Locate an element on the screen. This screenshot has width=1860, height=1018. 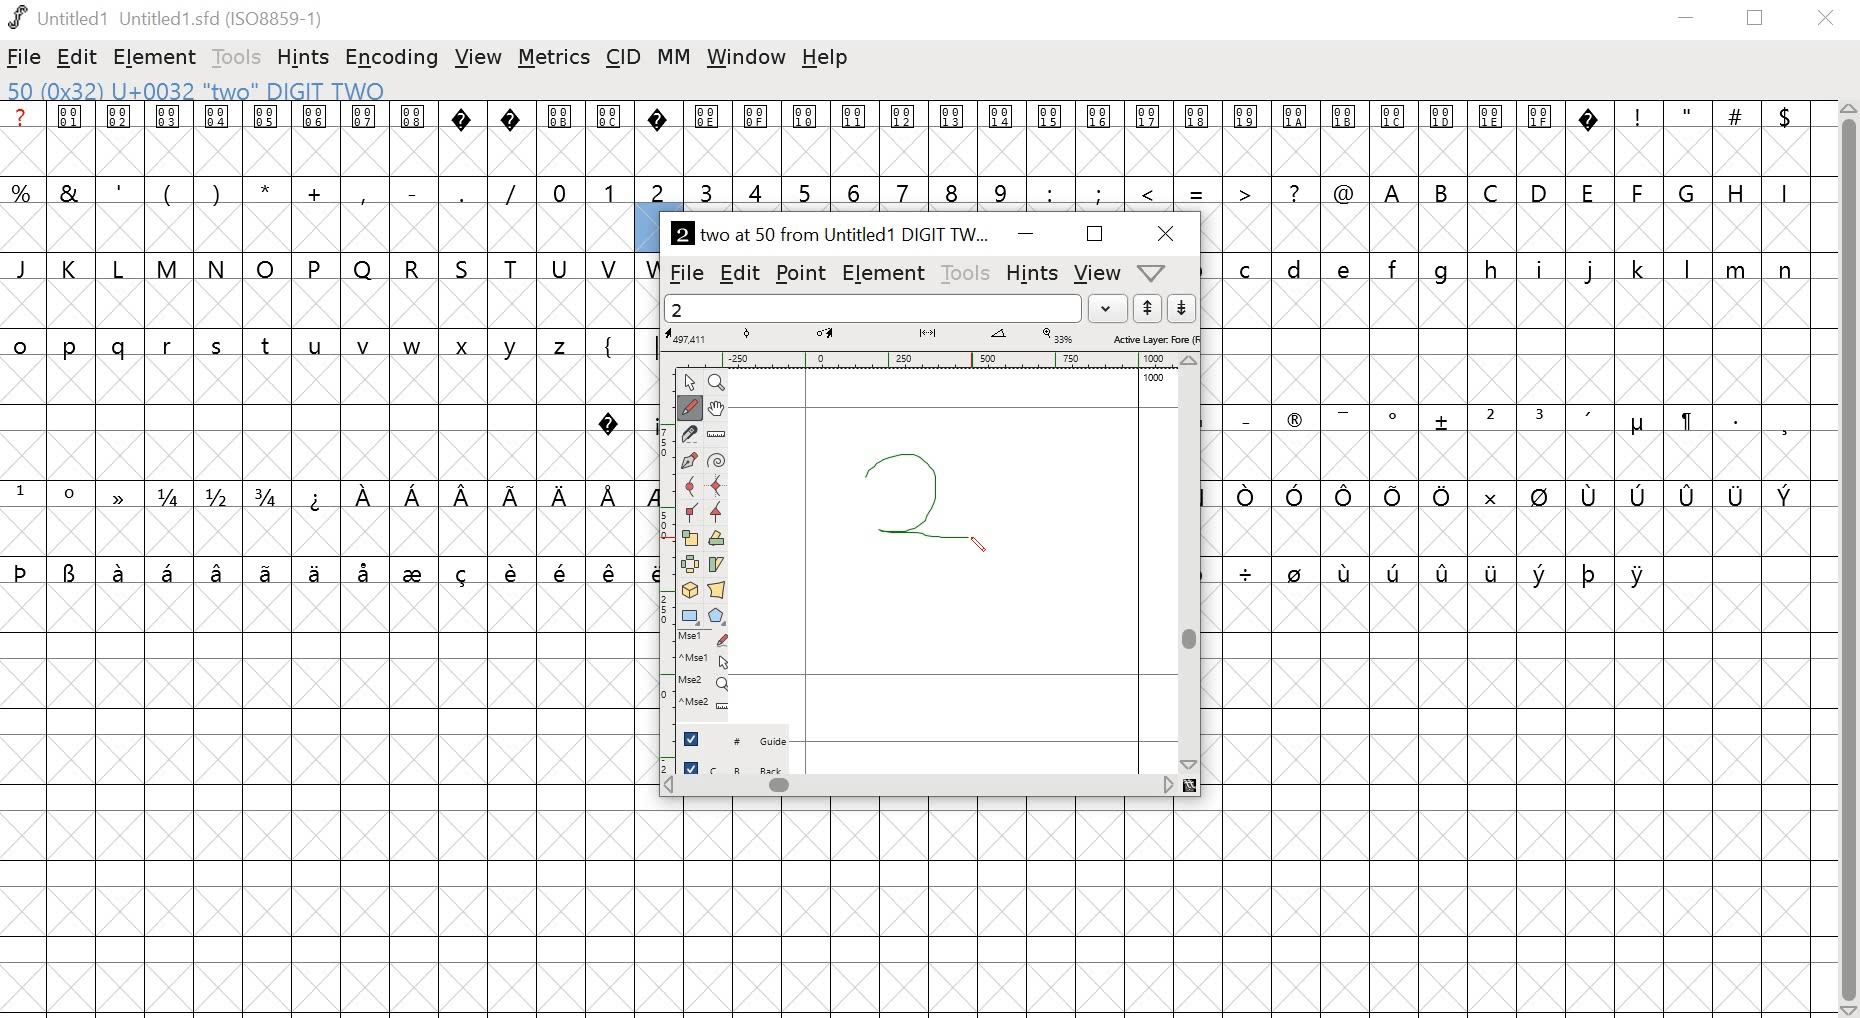
back layer is located at coordinates (739, 764).